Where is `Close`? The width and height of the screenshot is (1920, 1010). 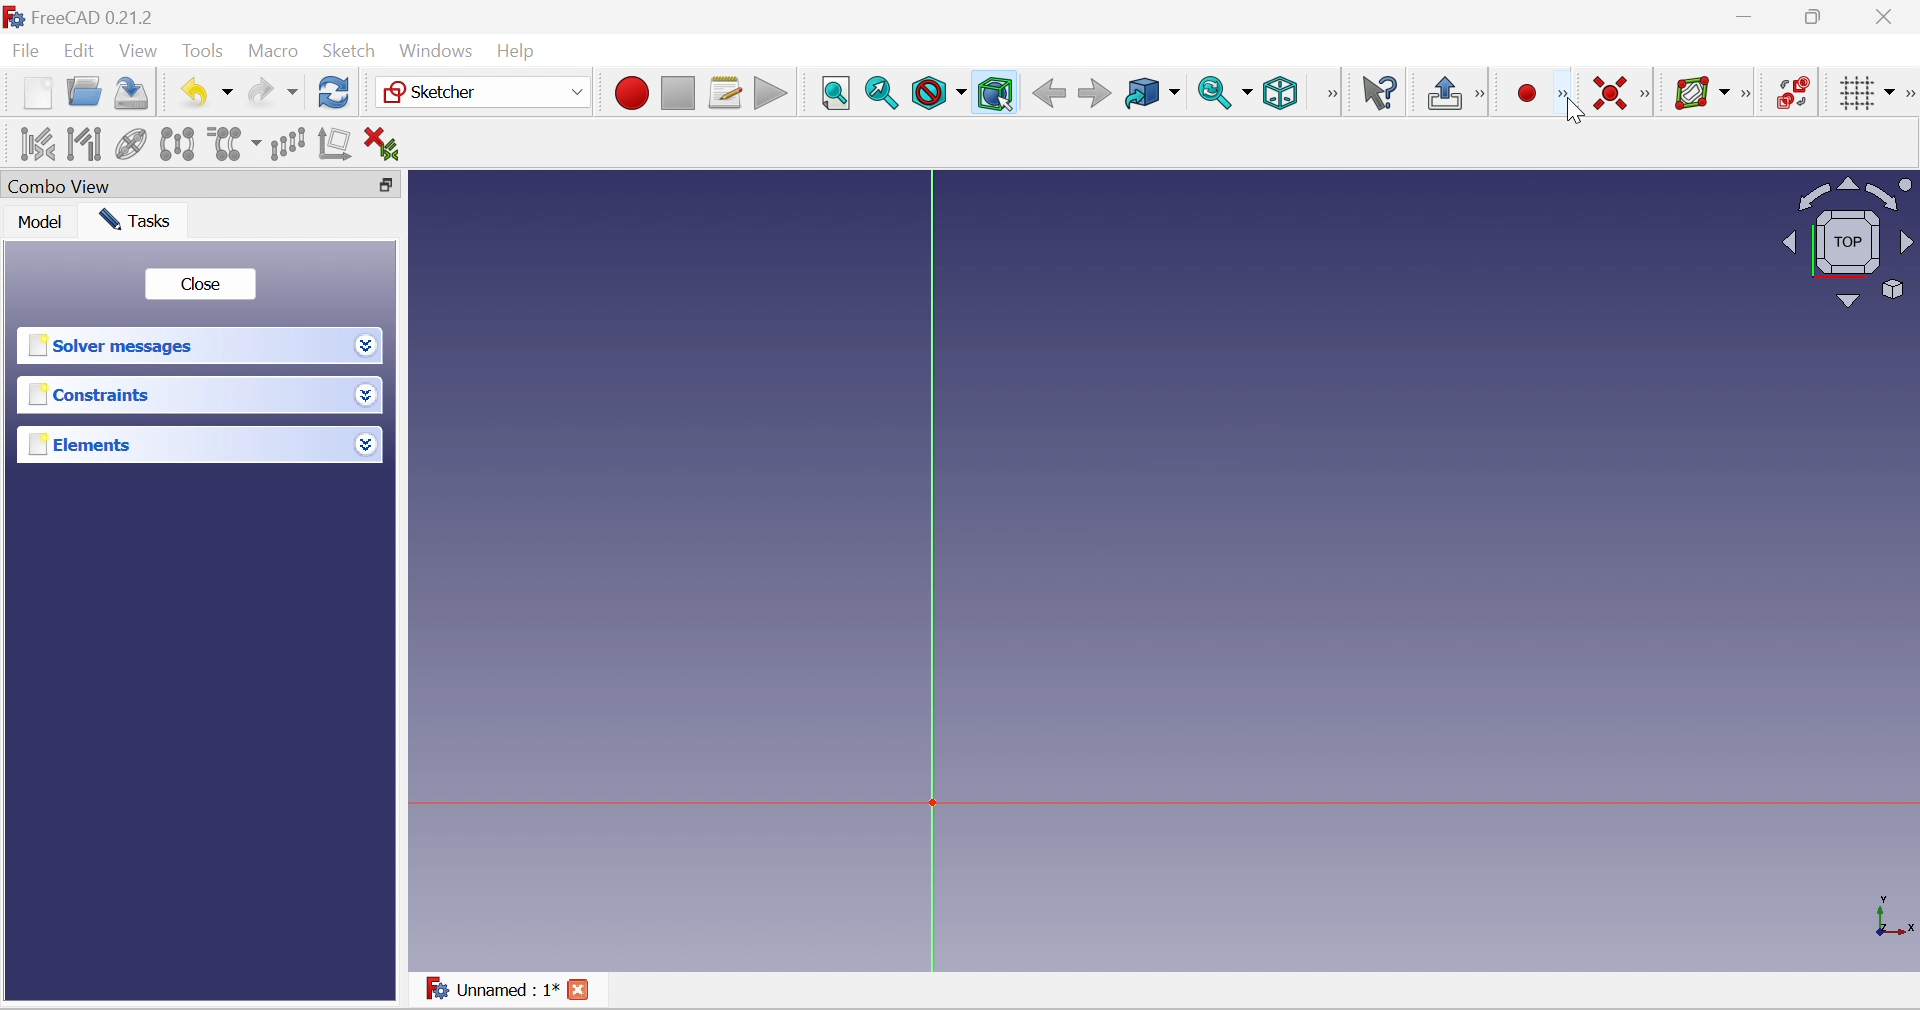 Close is located at coordinates (203, 284).